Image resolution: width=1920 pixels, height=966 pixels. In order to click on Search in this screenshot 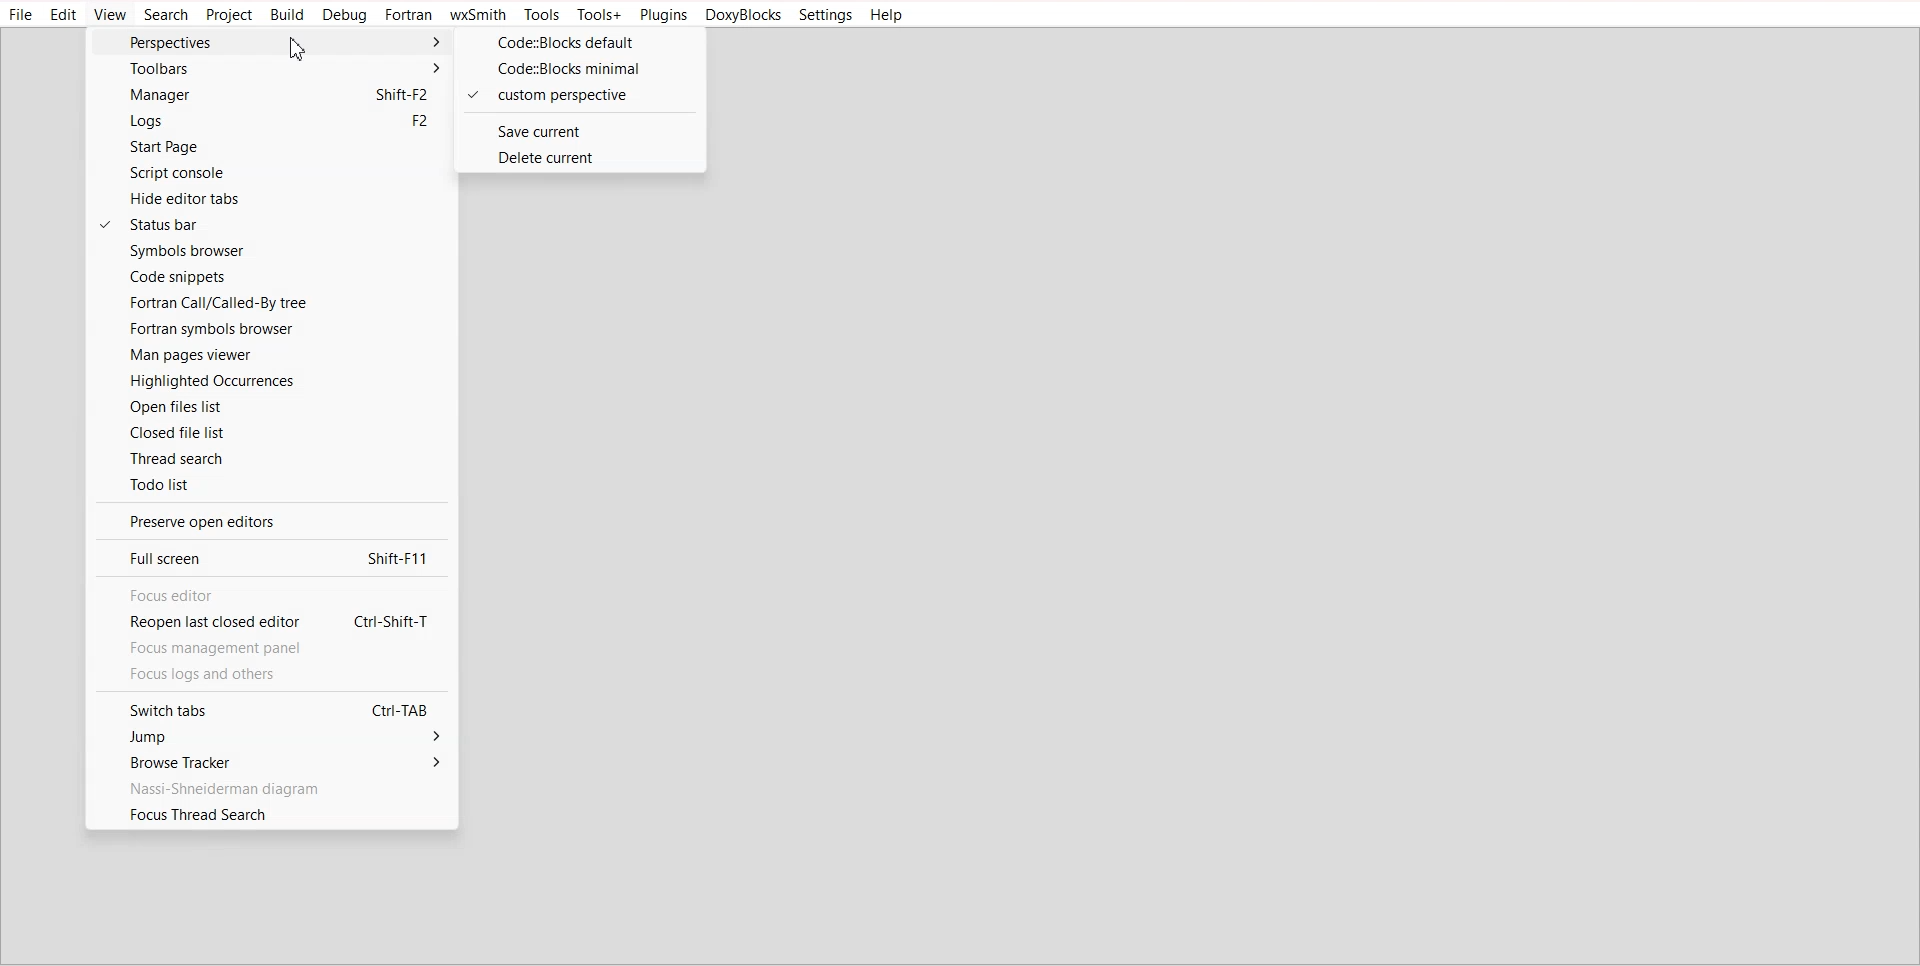, I will do `click(166, 15)`.